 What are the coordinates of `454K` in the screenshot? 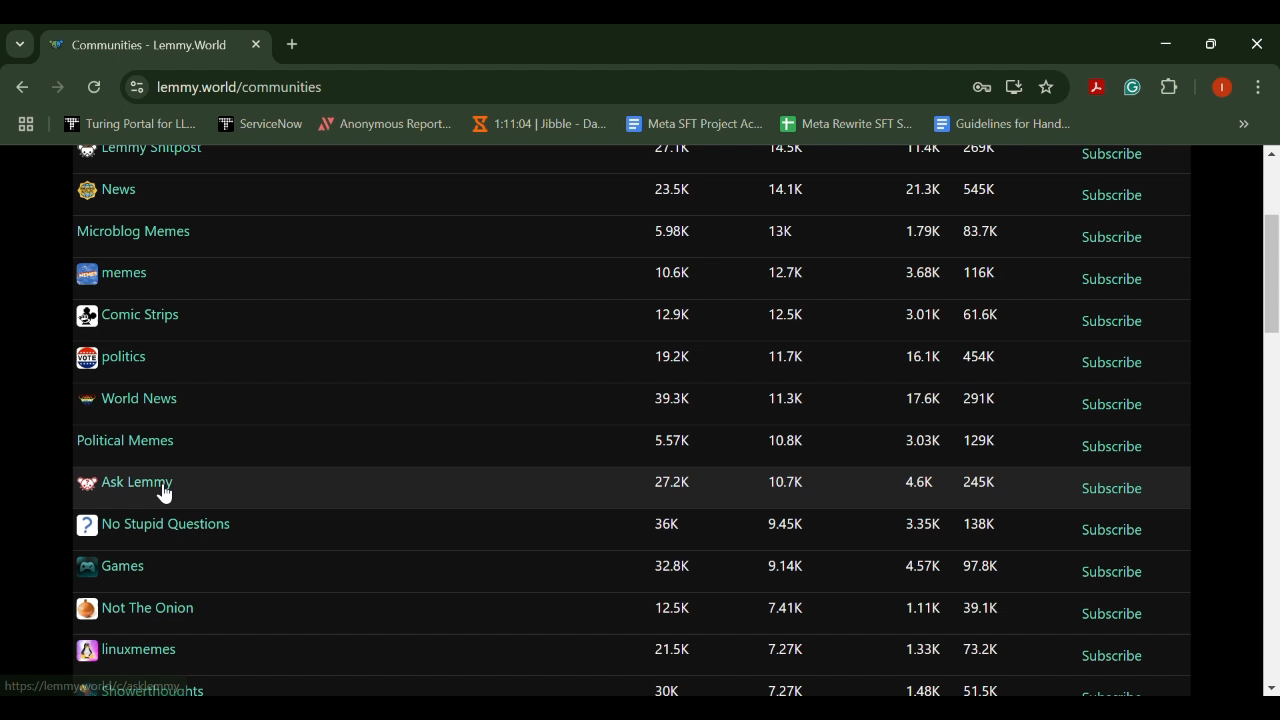 It's located at (980, 358).